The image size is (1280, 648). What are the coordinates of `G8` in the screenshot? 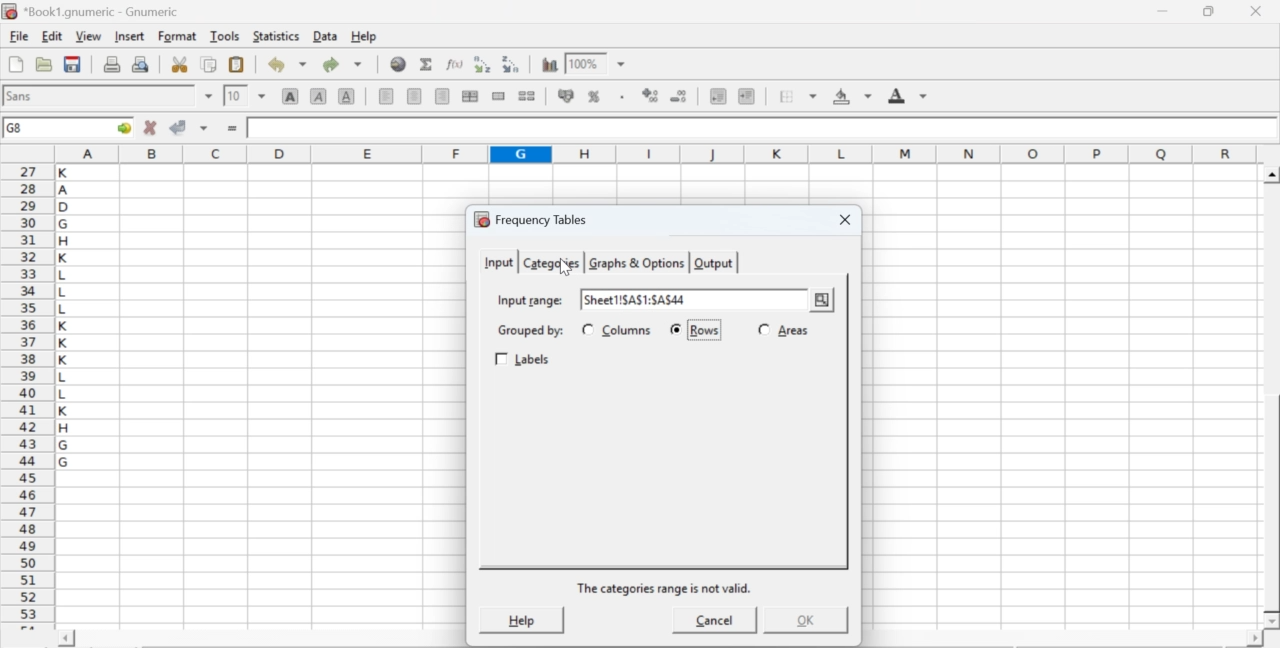 It's located at (17, 128).